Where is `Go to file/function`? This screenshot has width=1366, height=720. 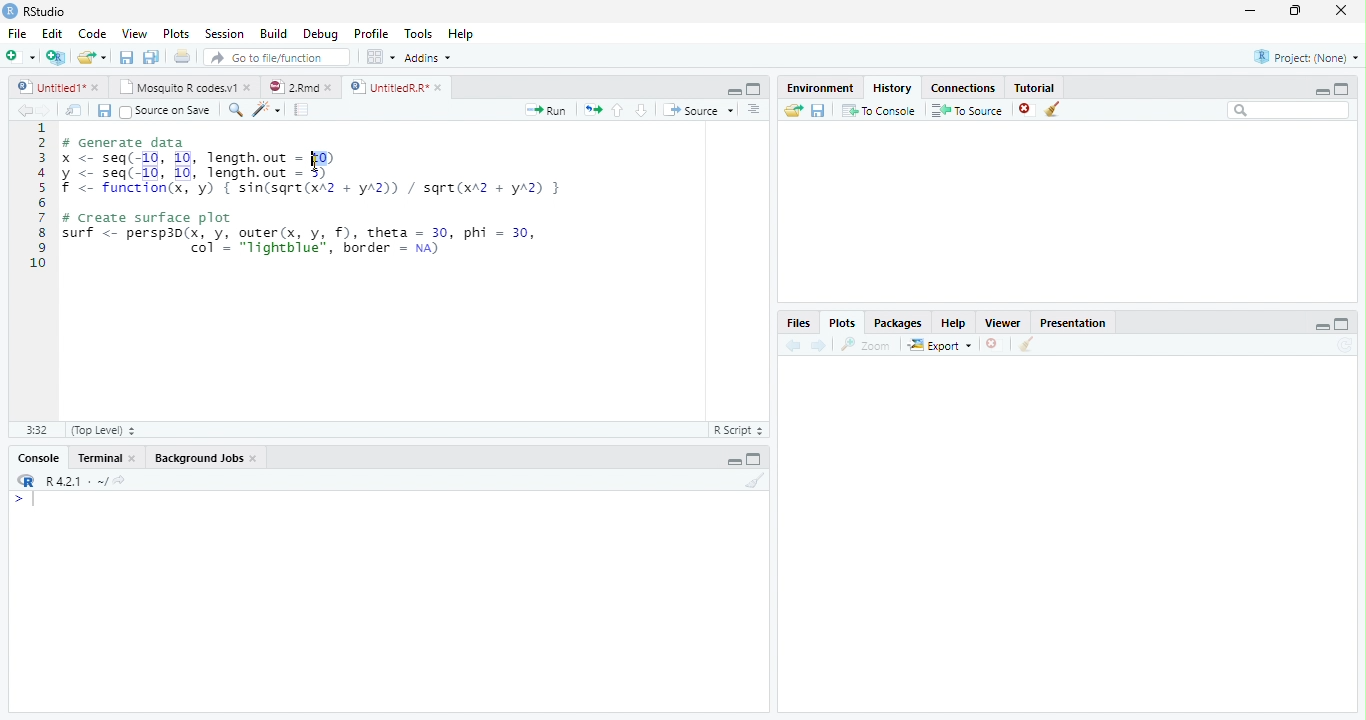 Go to file/function is located at coordinates (277, 56).